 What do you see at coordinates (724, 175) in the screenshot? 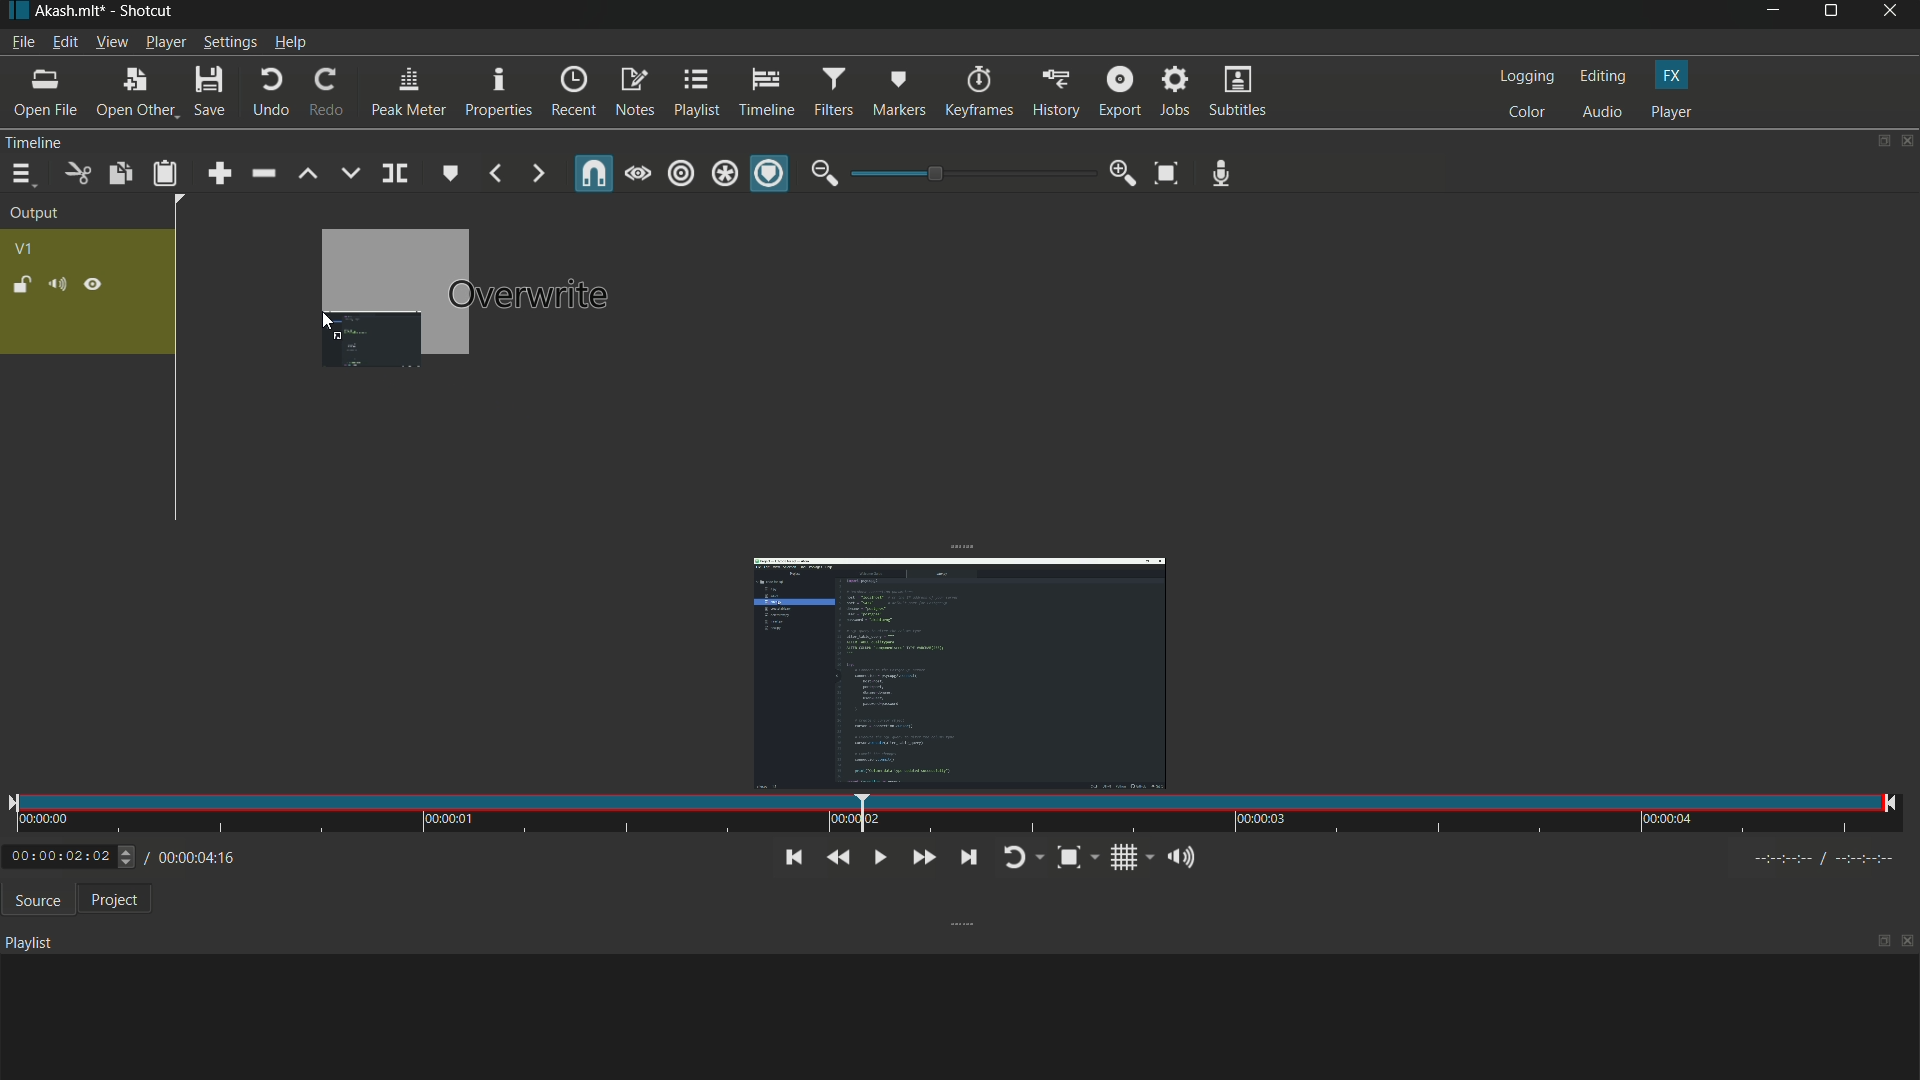
I see `ripple all tracks` at bounding box center [724, 175].